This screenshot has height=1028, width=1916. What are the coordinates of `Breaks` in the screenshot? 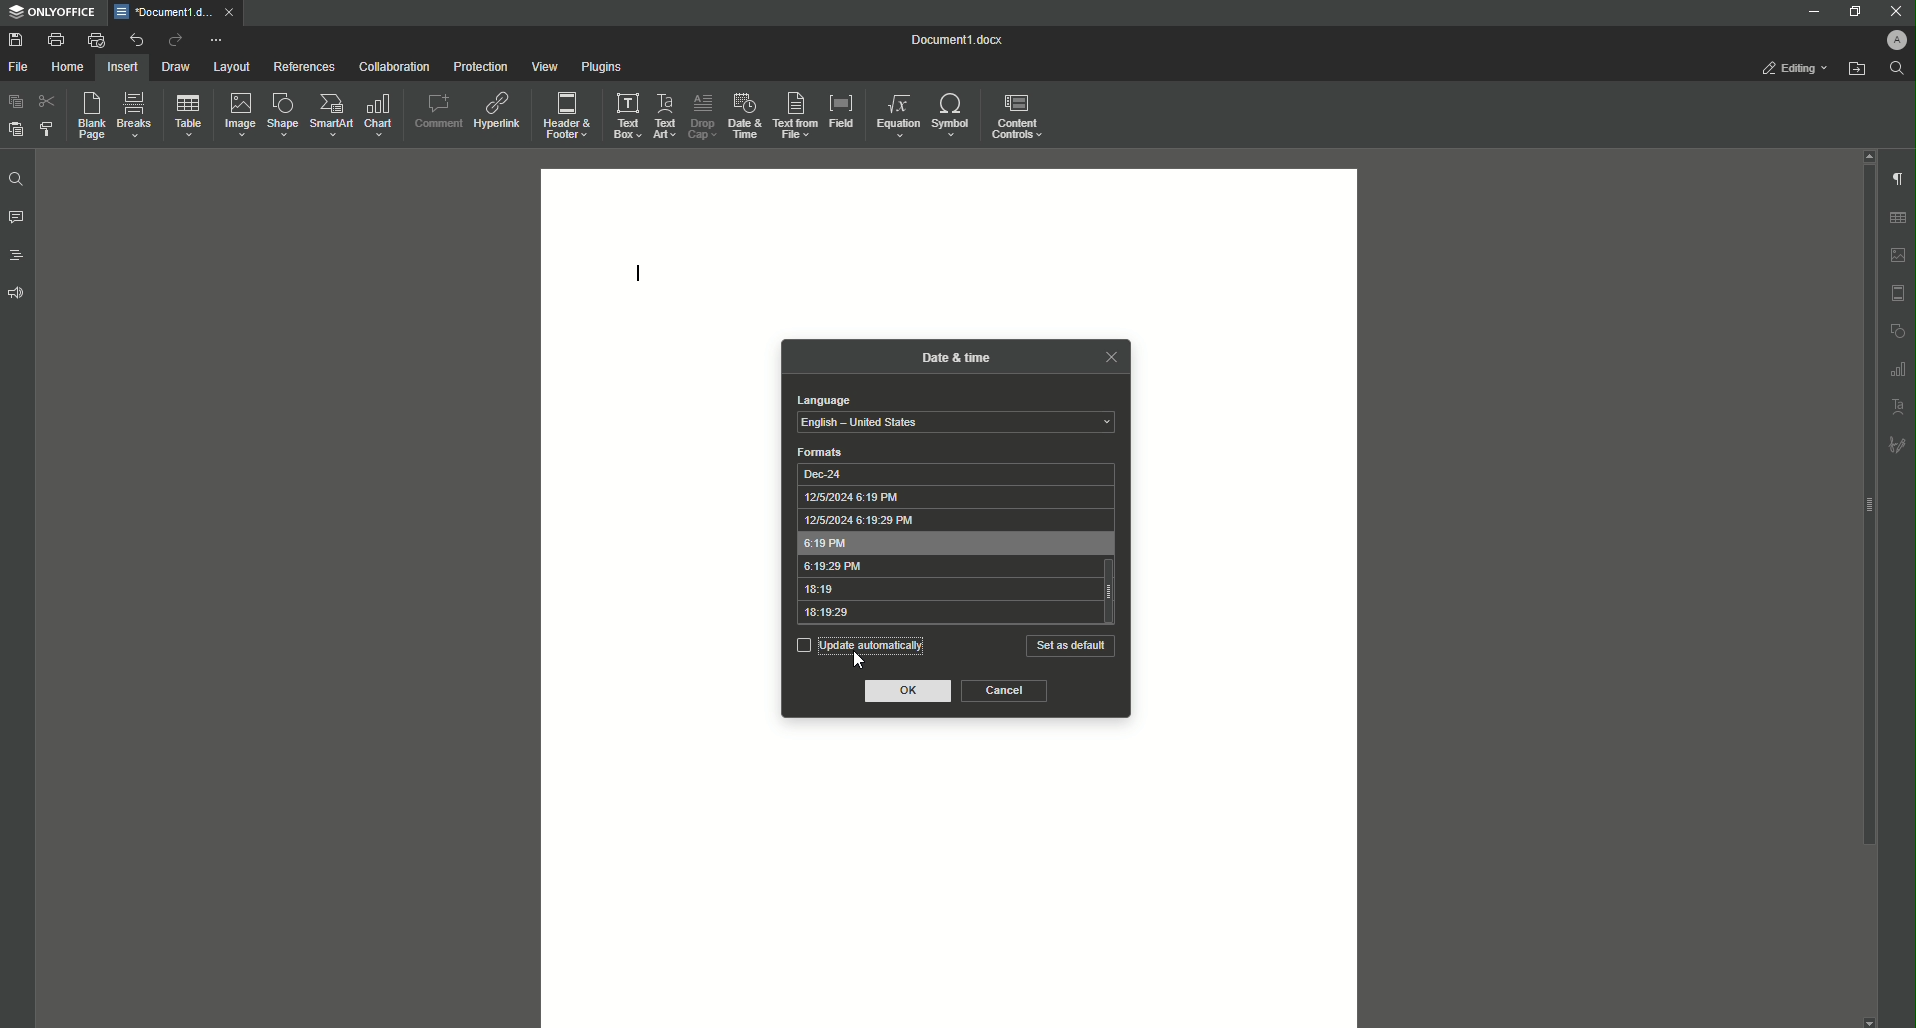 It's located at (134, 116).